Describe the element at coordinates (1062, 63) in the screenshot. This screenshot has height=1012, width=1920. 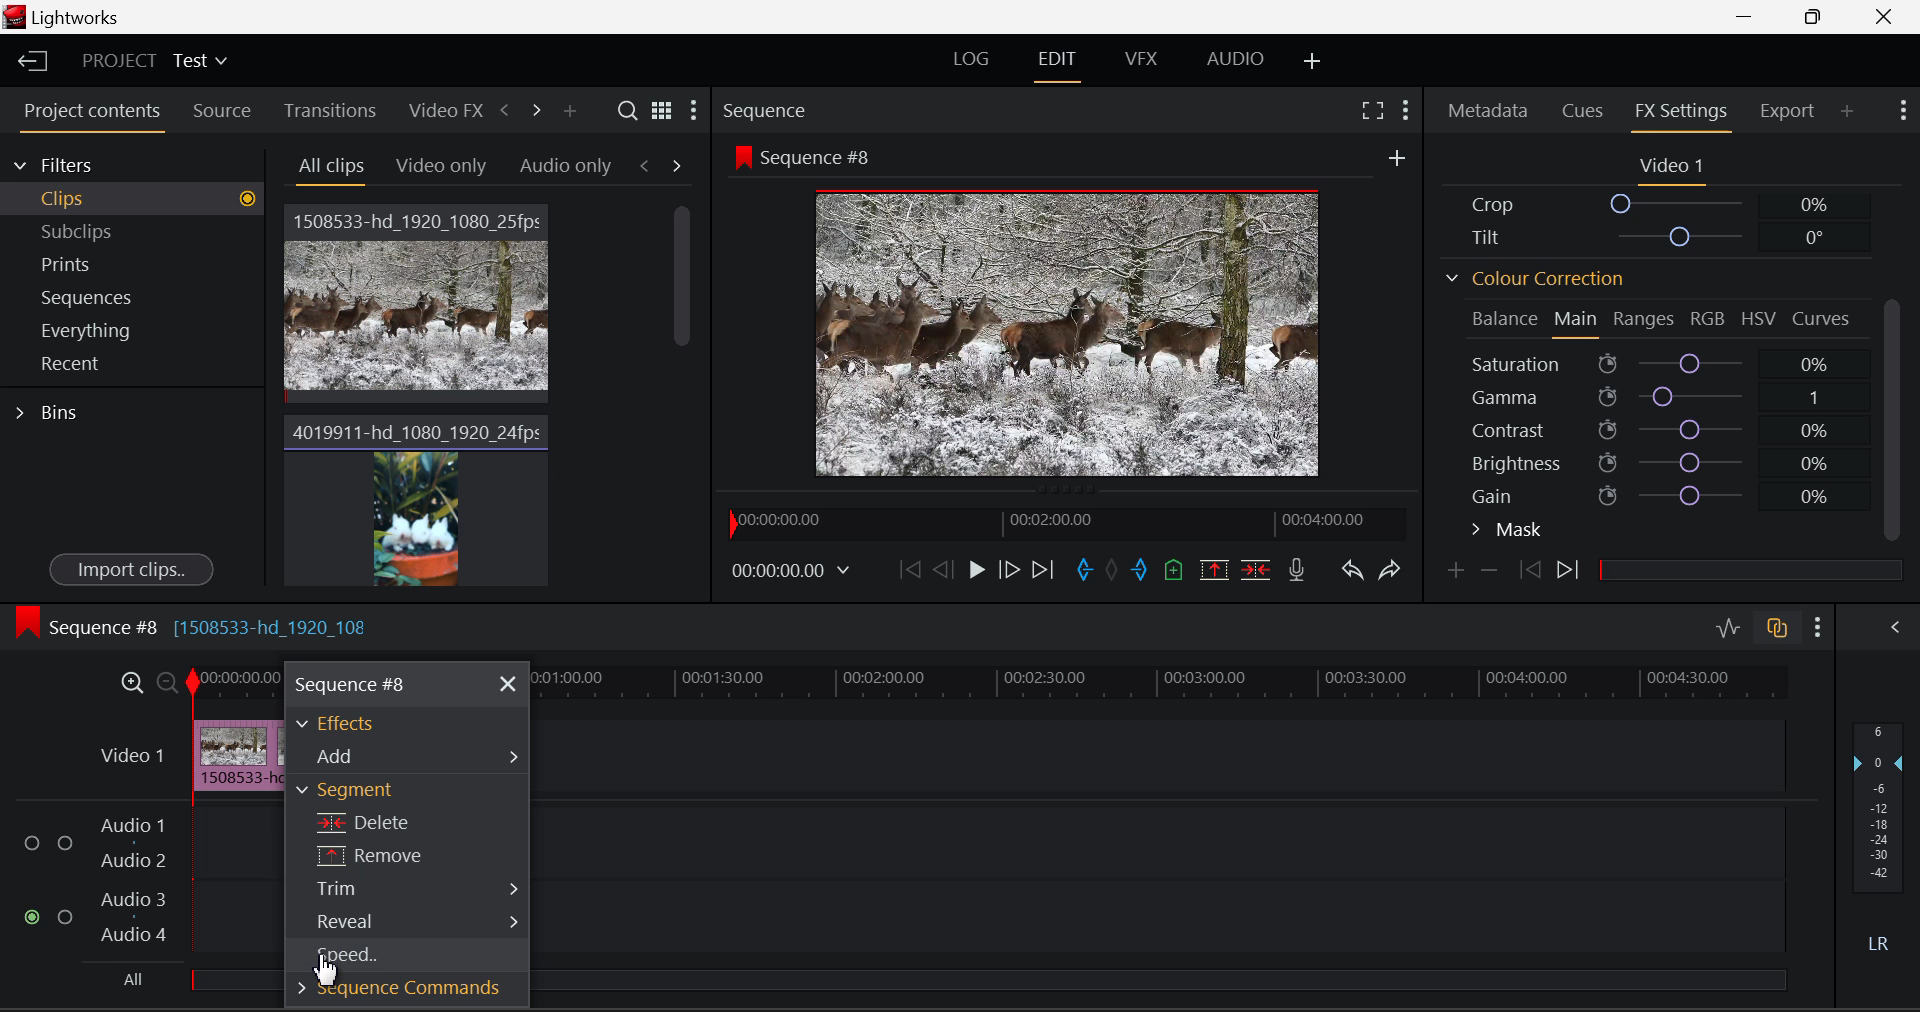
I see `EDIT` at that location.